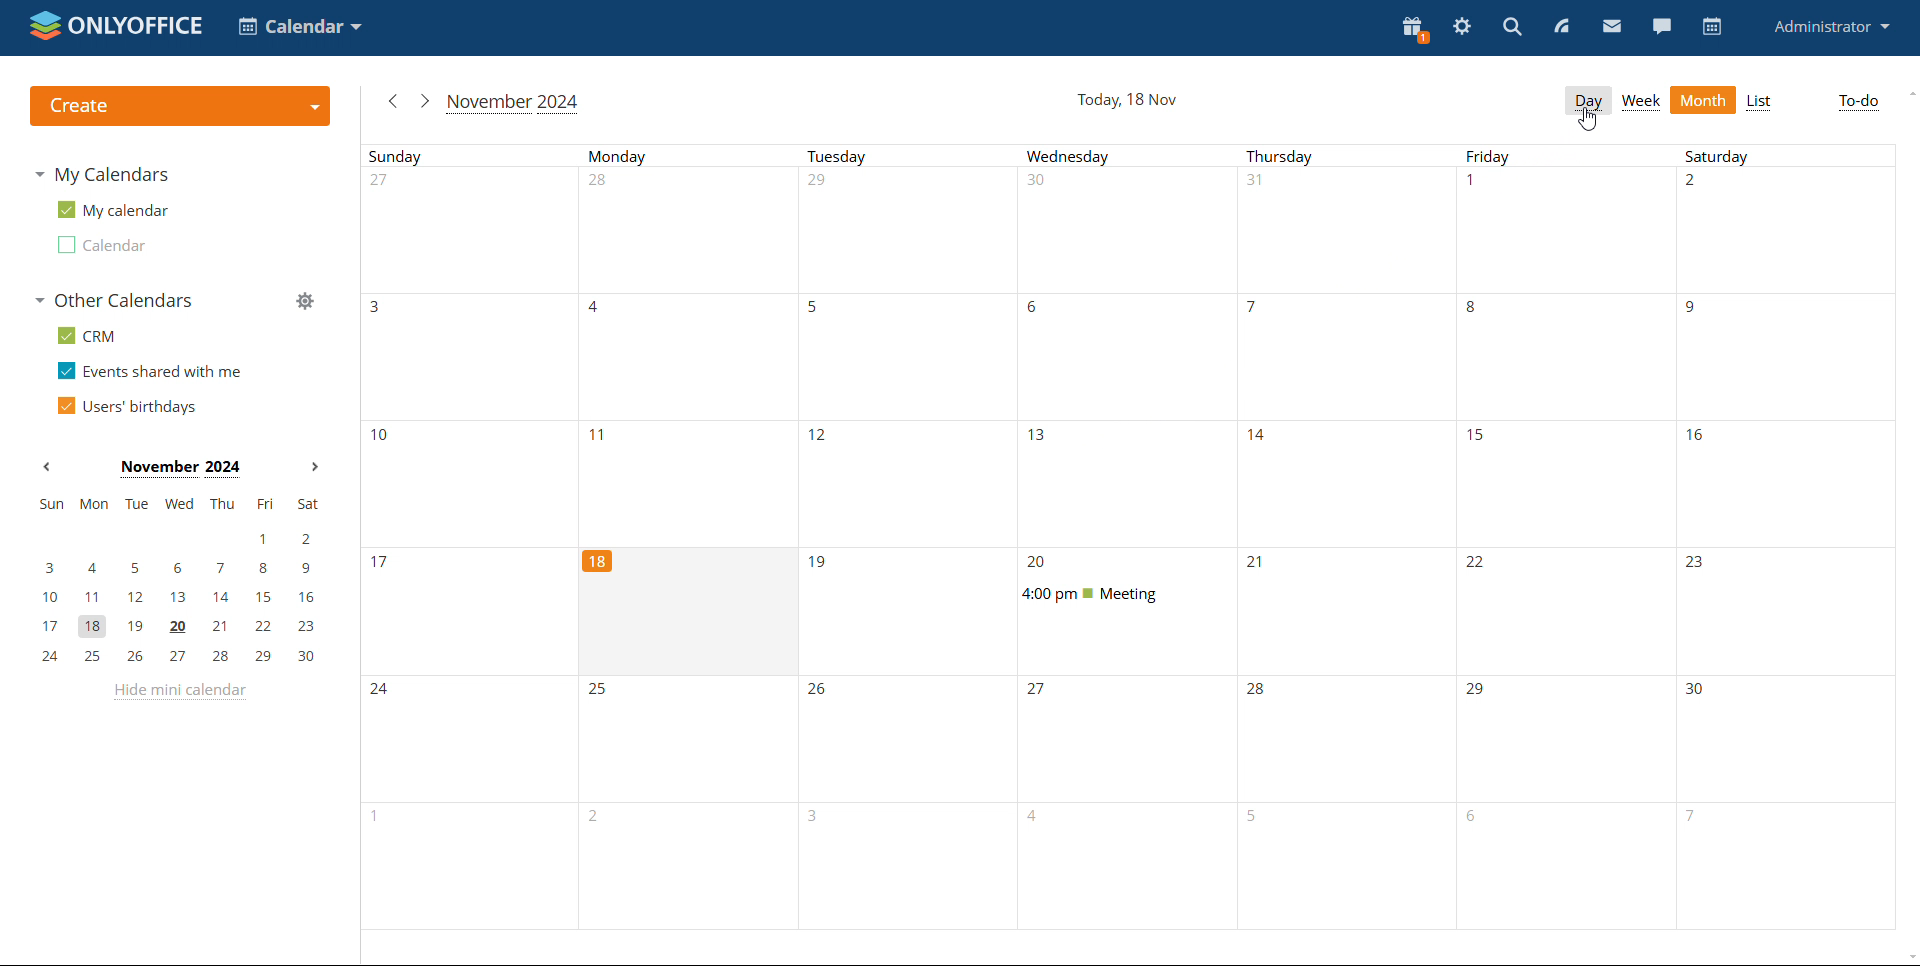 Image resolution: width=1920 pixels, height=966 pixels. I want to click on Wednesday, so click(1131, 357).